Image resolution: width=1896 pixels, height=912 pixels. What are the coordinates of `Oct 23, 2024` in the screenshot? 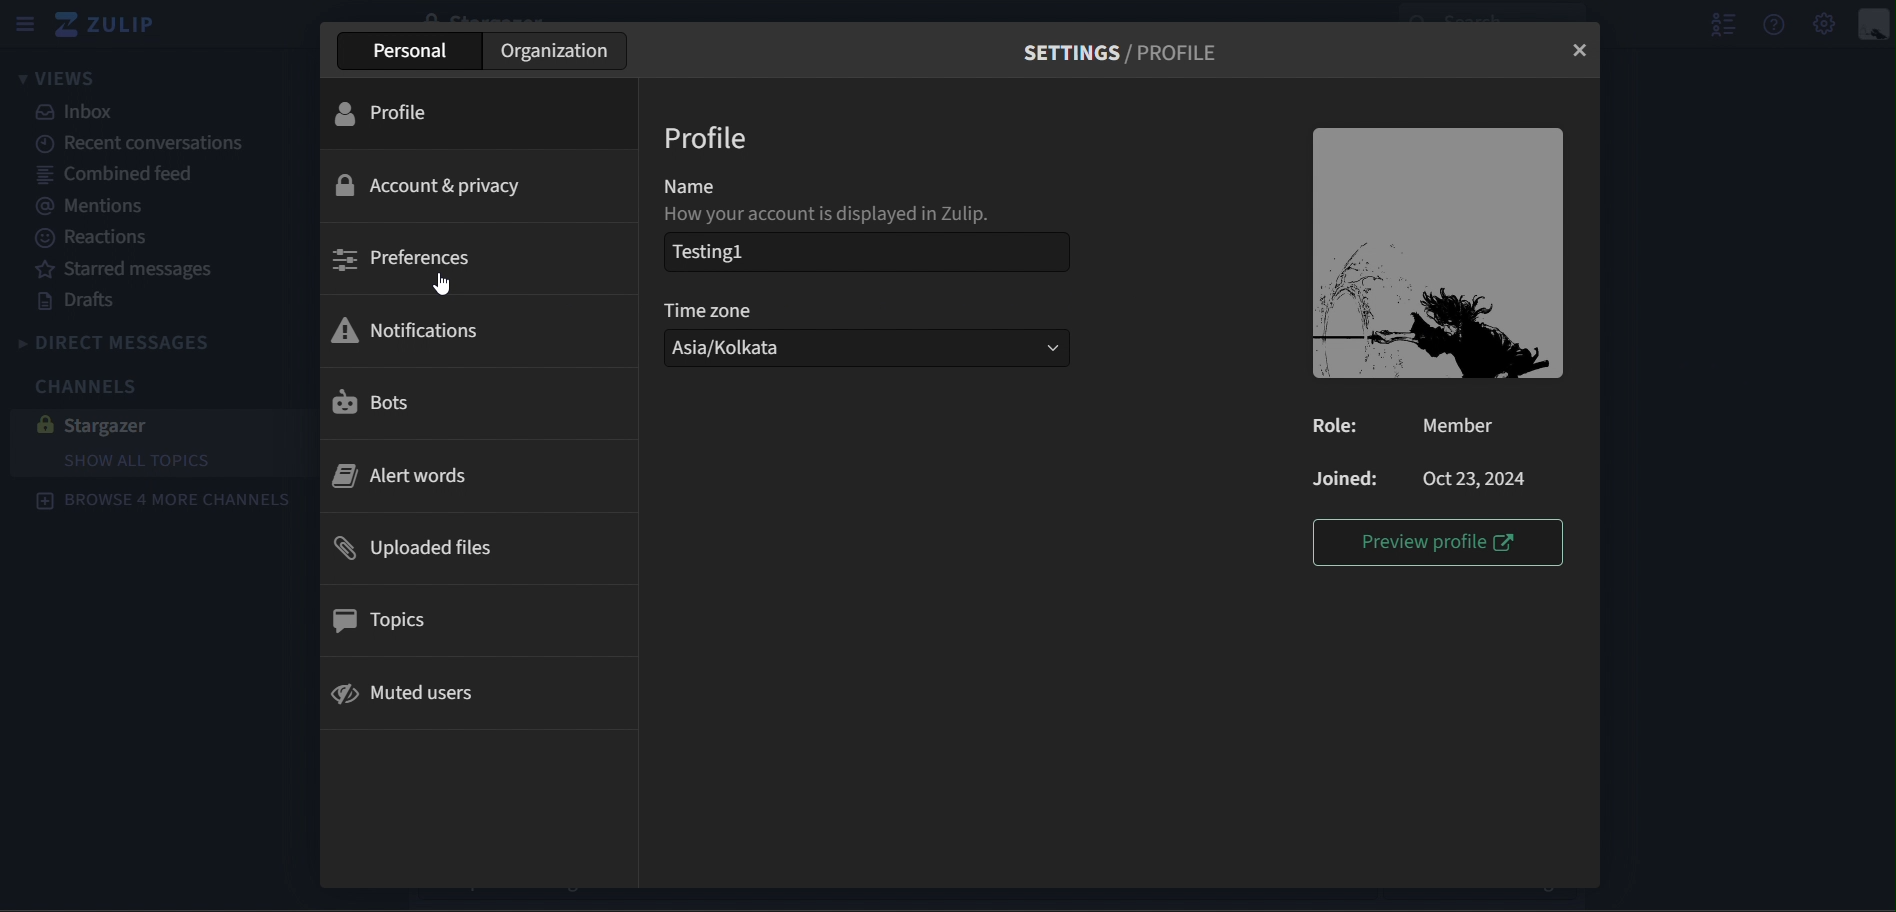 It's located at (1481, 477).